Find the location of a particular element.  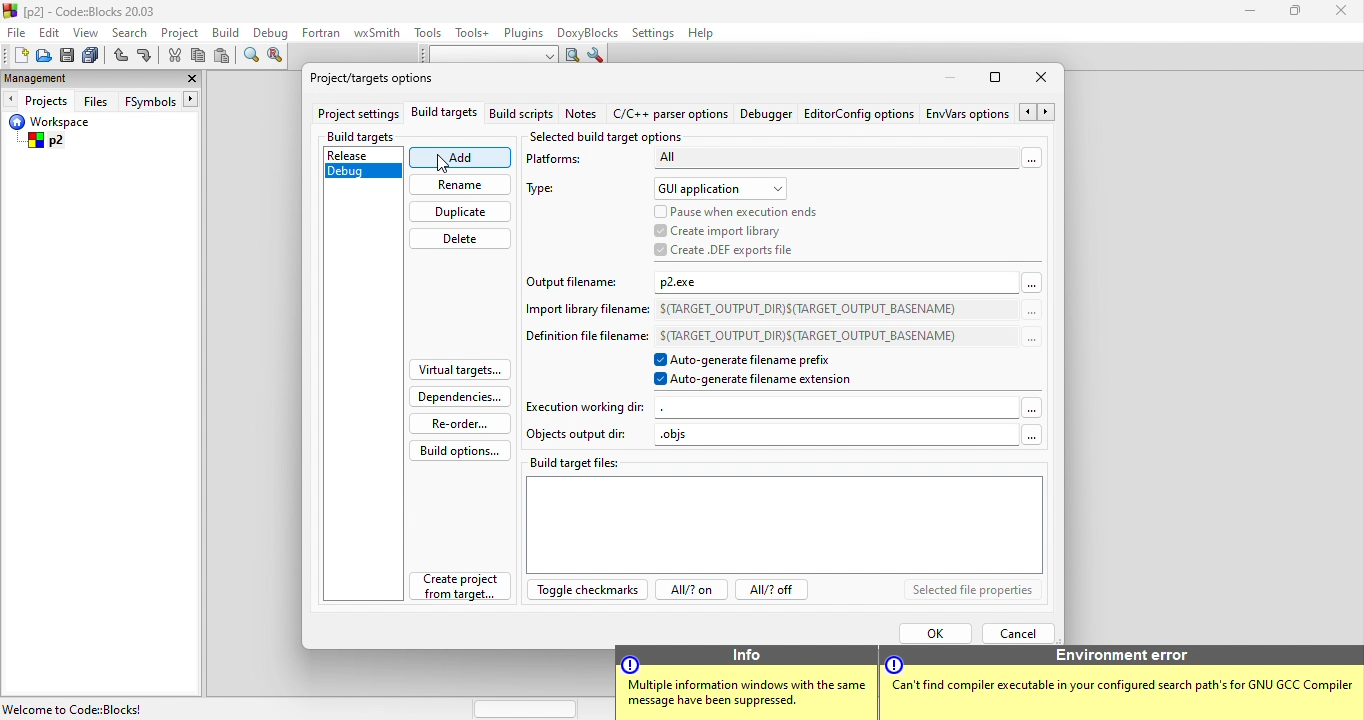

search is located at coordinates (131, 32).